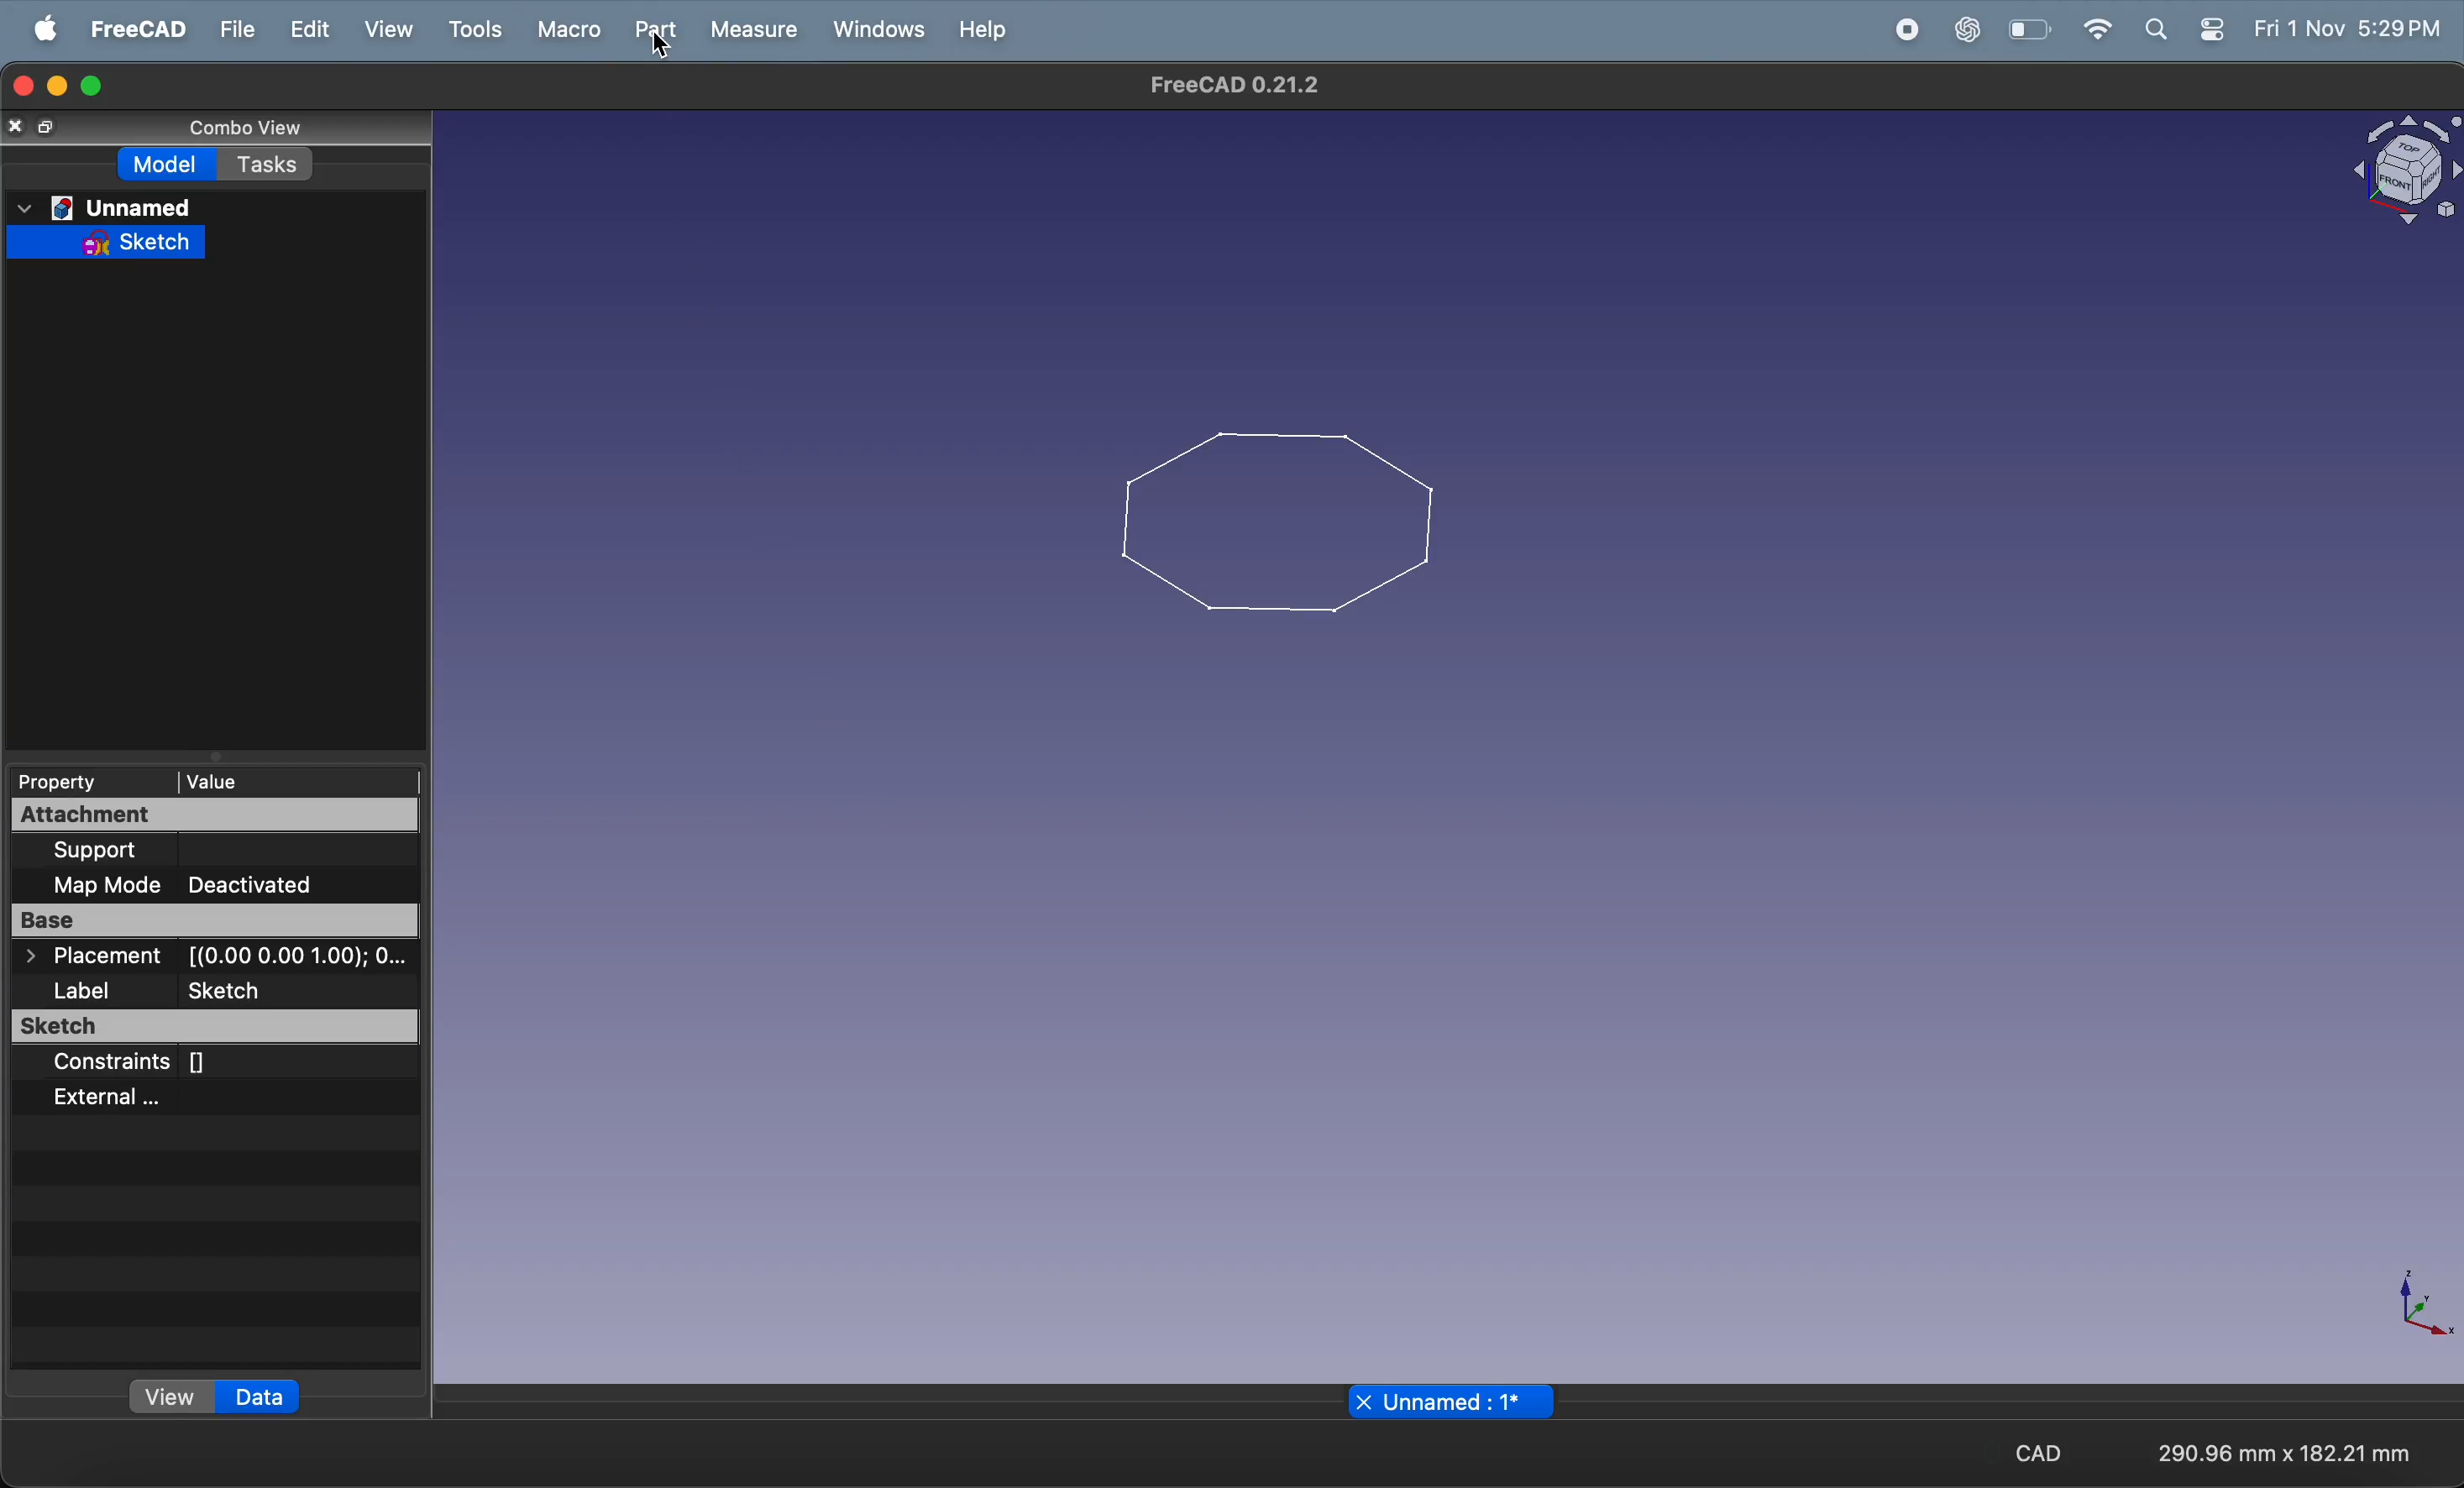 This screenshot has width=2464, height=1488. What do you see at coordinates (255, 1399) in the screenshot?
I see `data` at bounding box center [255, 1399].